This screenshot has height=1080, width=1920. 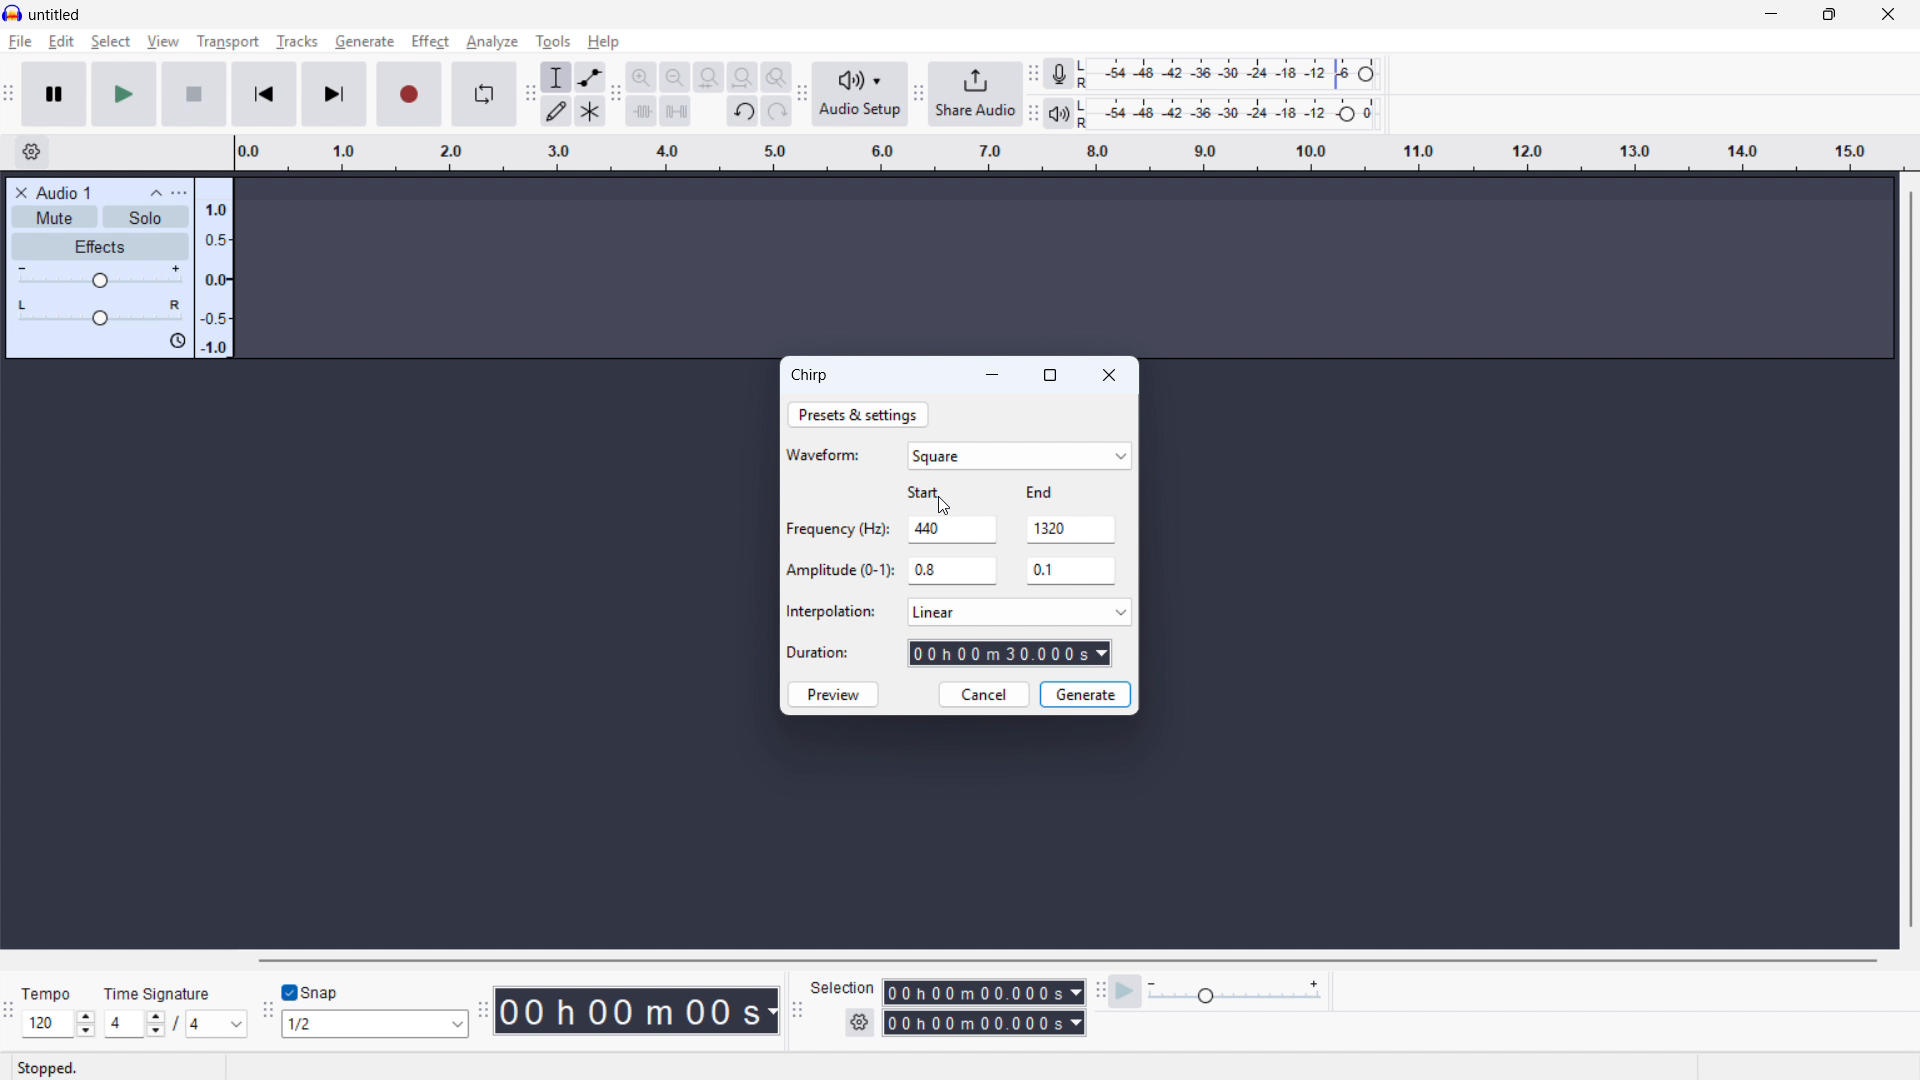 What do you see at coordinates (110, 41) in the screenshot?
I see `select ` at bounding box center [110, 41].